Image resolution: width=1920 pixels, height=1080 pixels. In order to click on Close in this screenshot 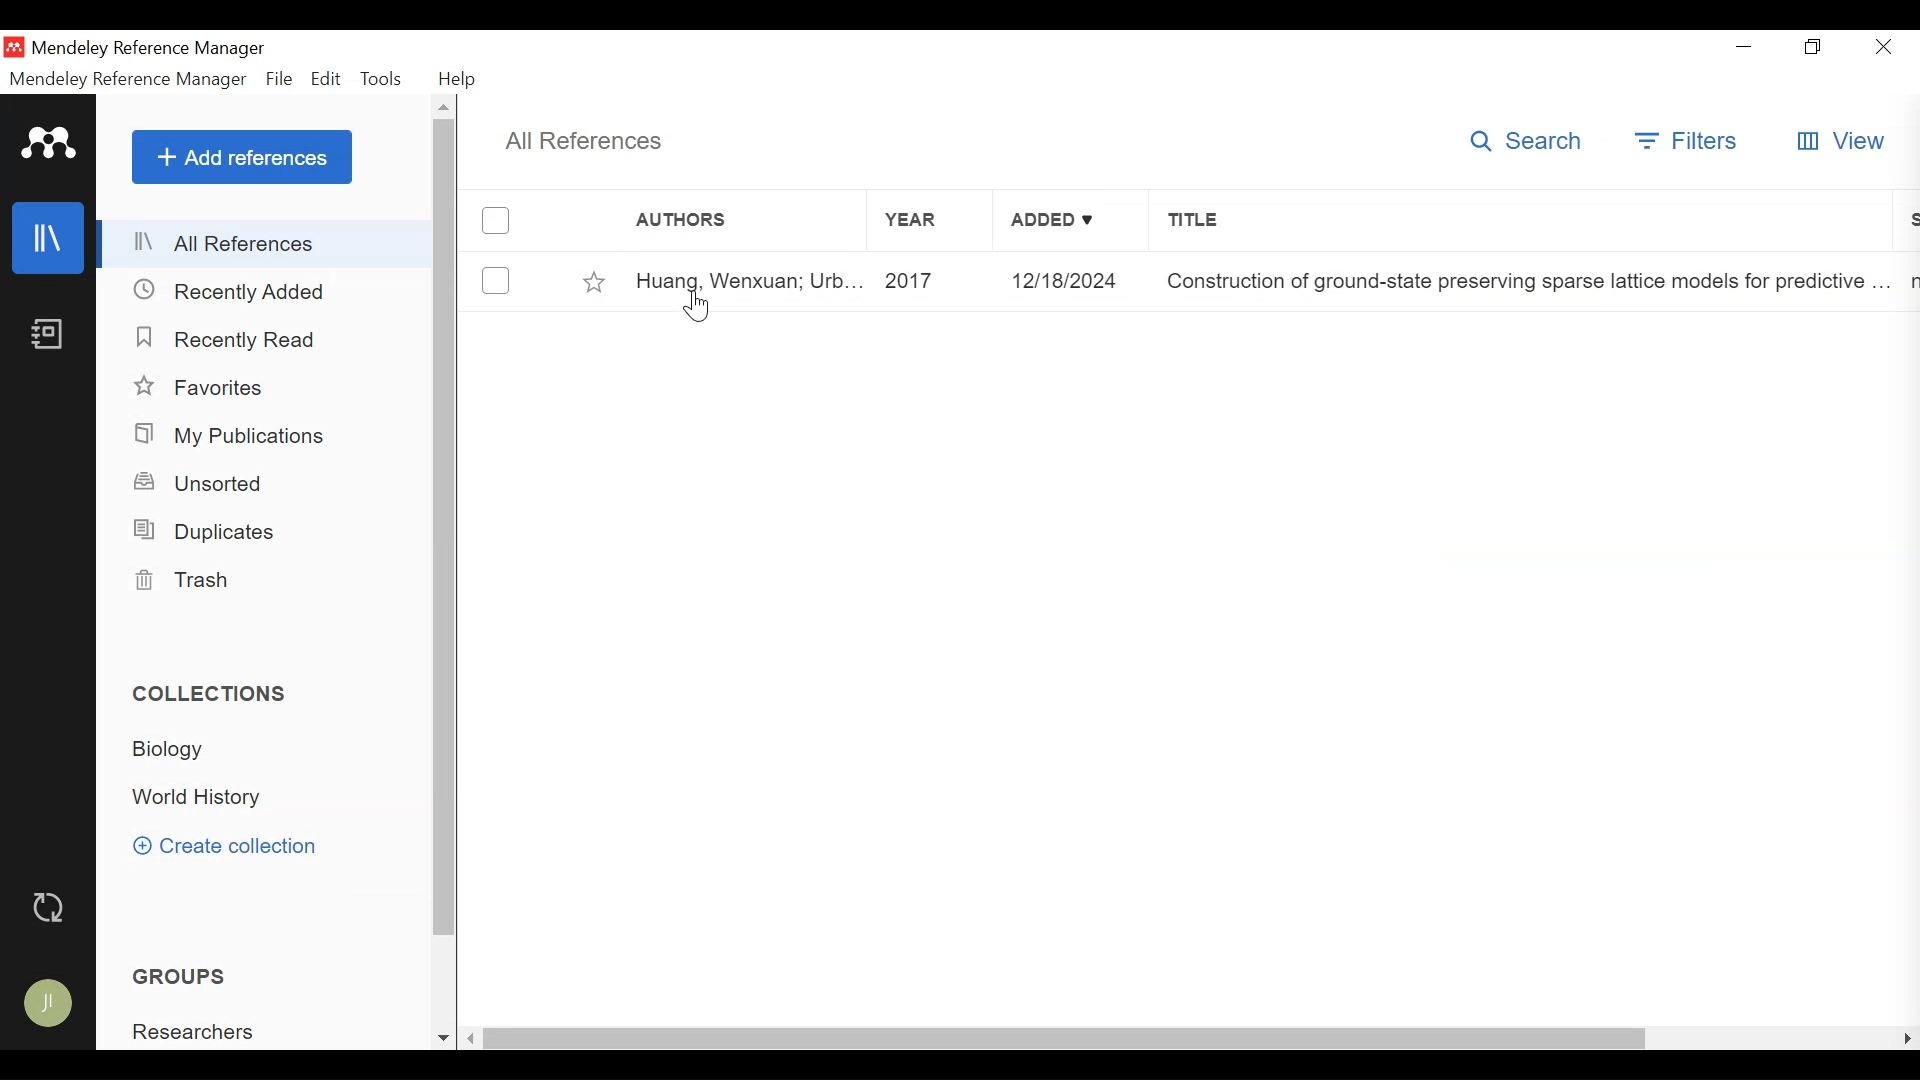, I will do `click(1879, 47)`.